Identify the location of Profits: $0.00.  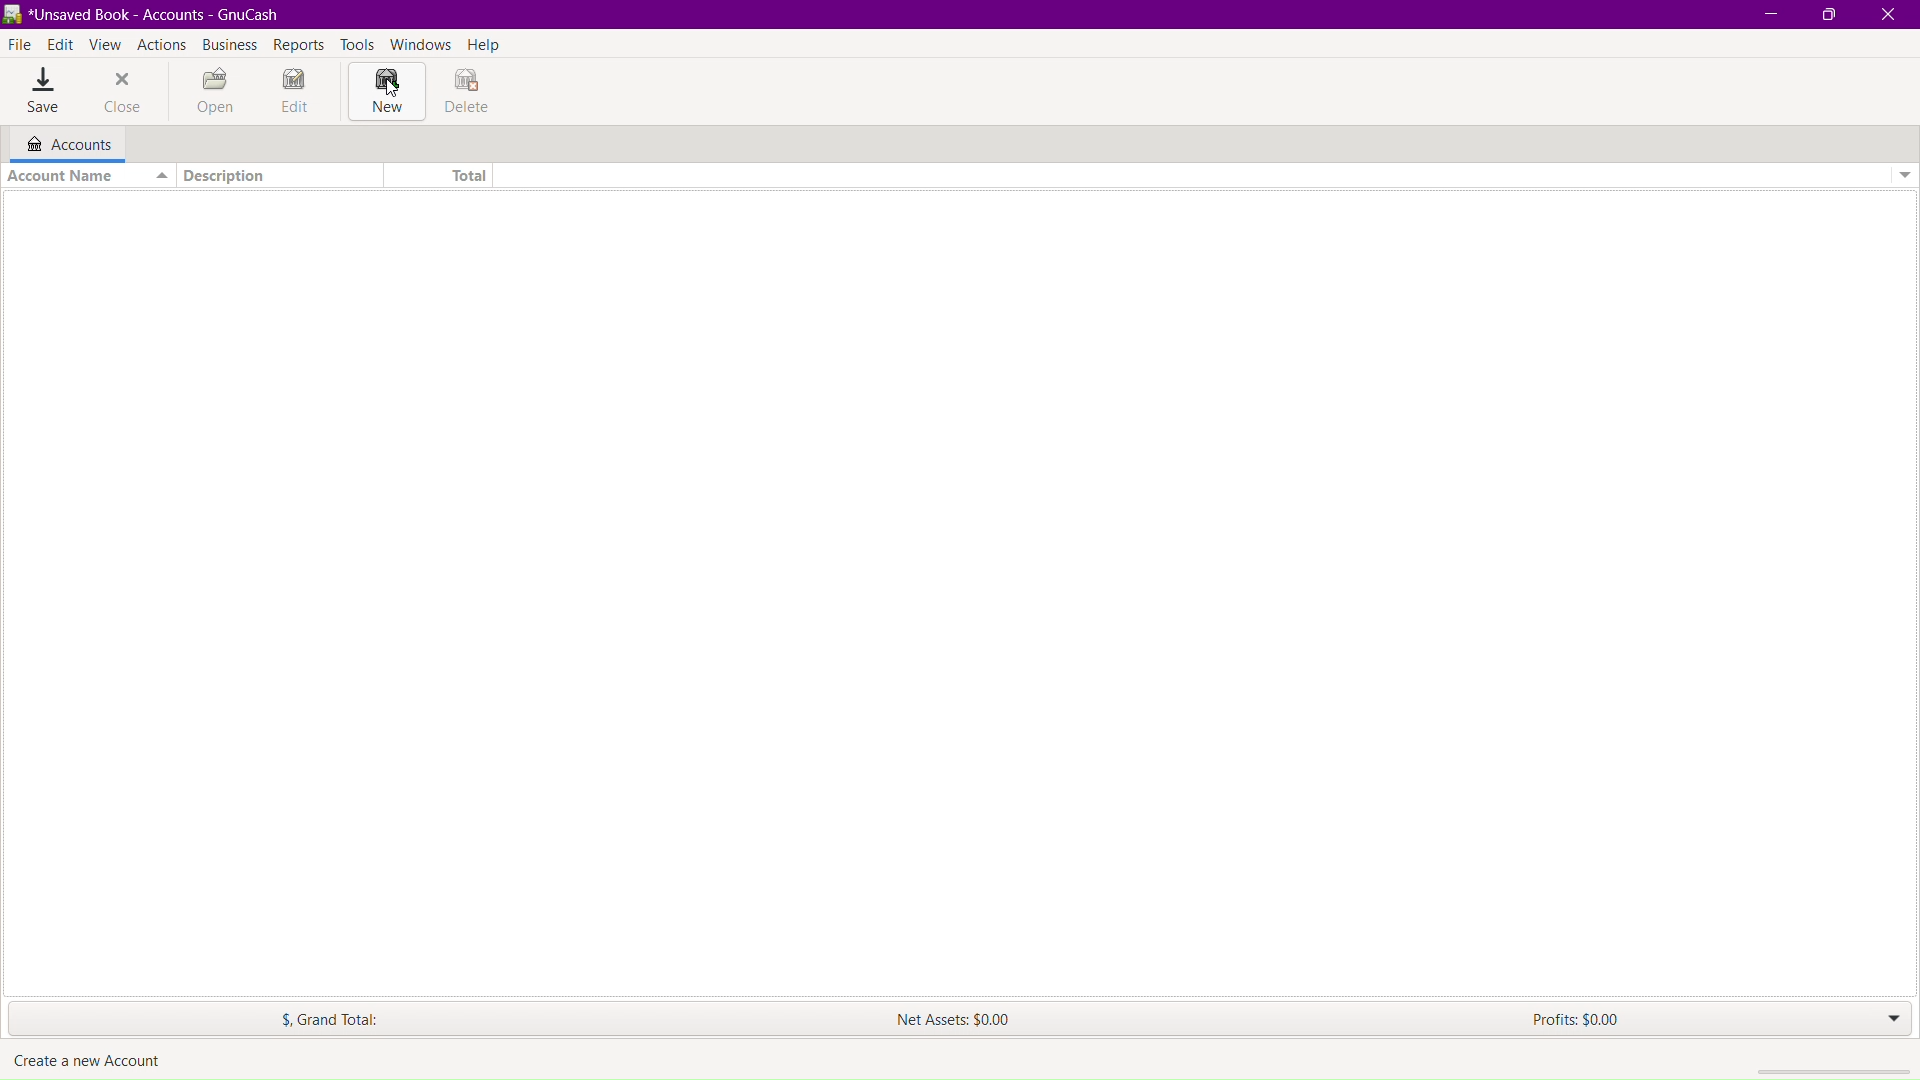
(1583, 1020).